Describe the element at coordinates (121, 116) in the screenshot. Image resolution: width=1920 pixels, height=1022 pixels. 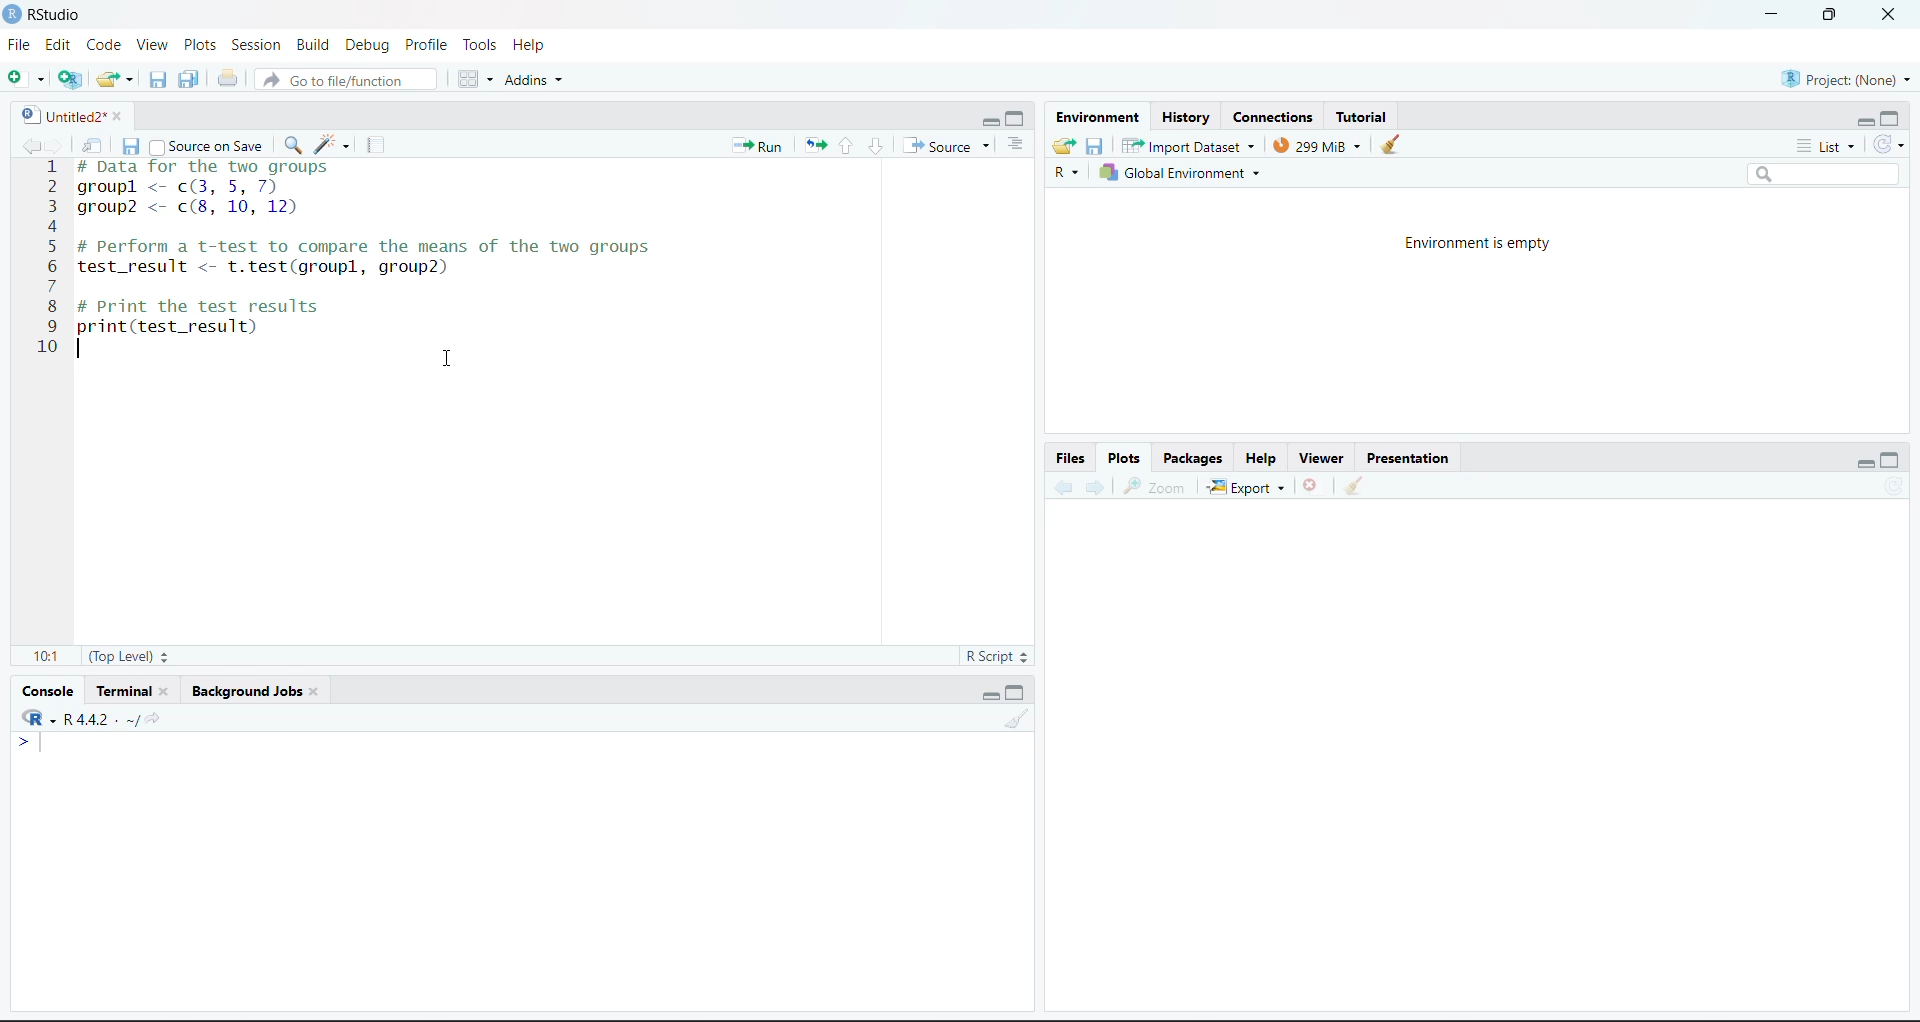
I see `close` at that location.